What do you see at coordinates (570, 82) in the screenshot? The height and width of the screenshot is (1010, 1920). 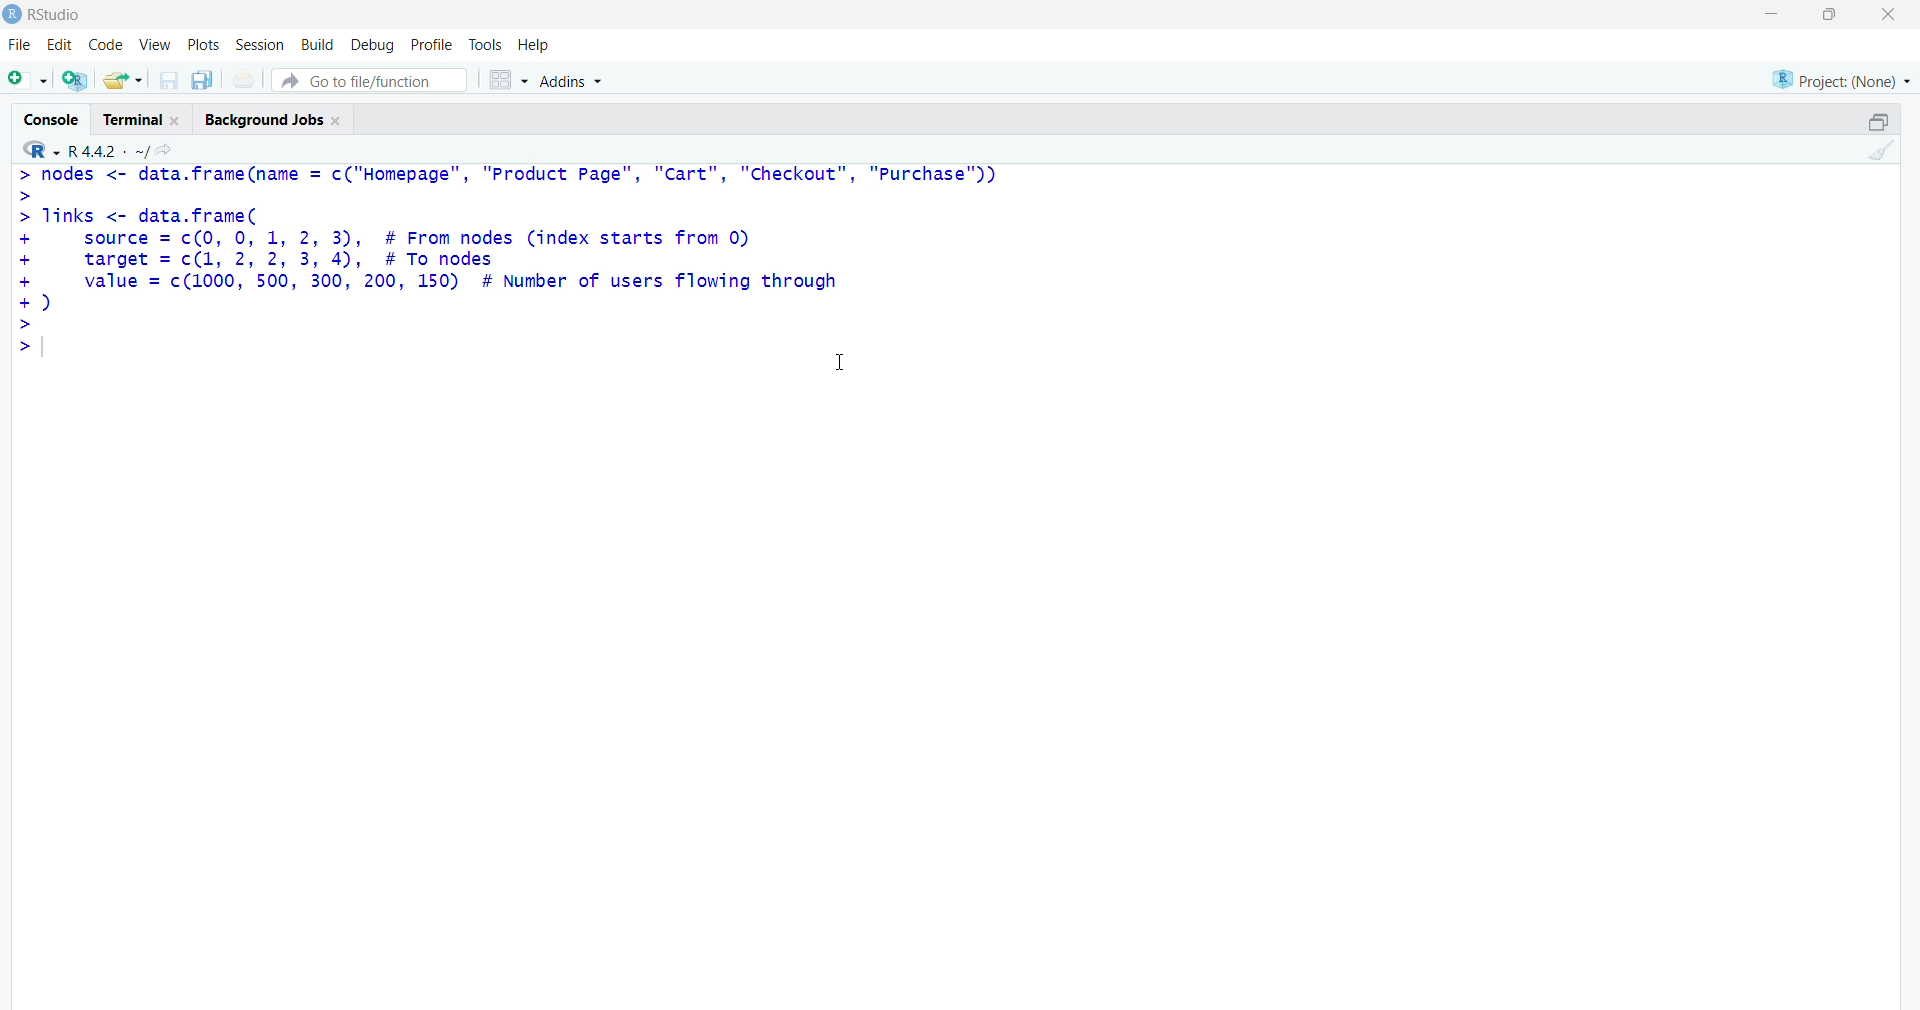 I see `Addins` at bounding box center [570, 82].